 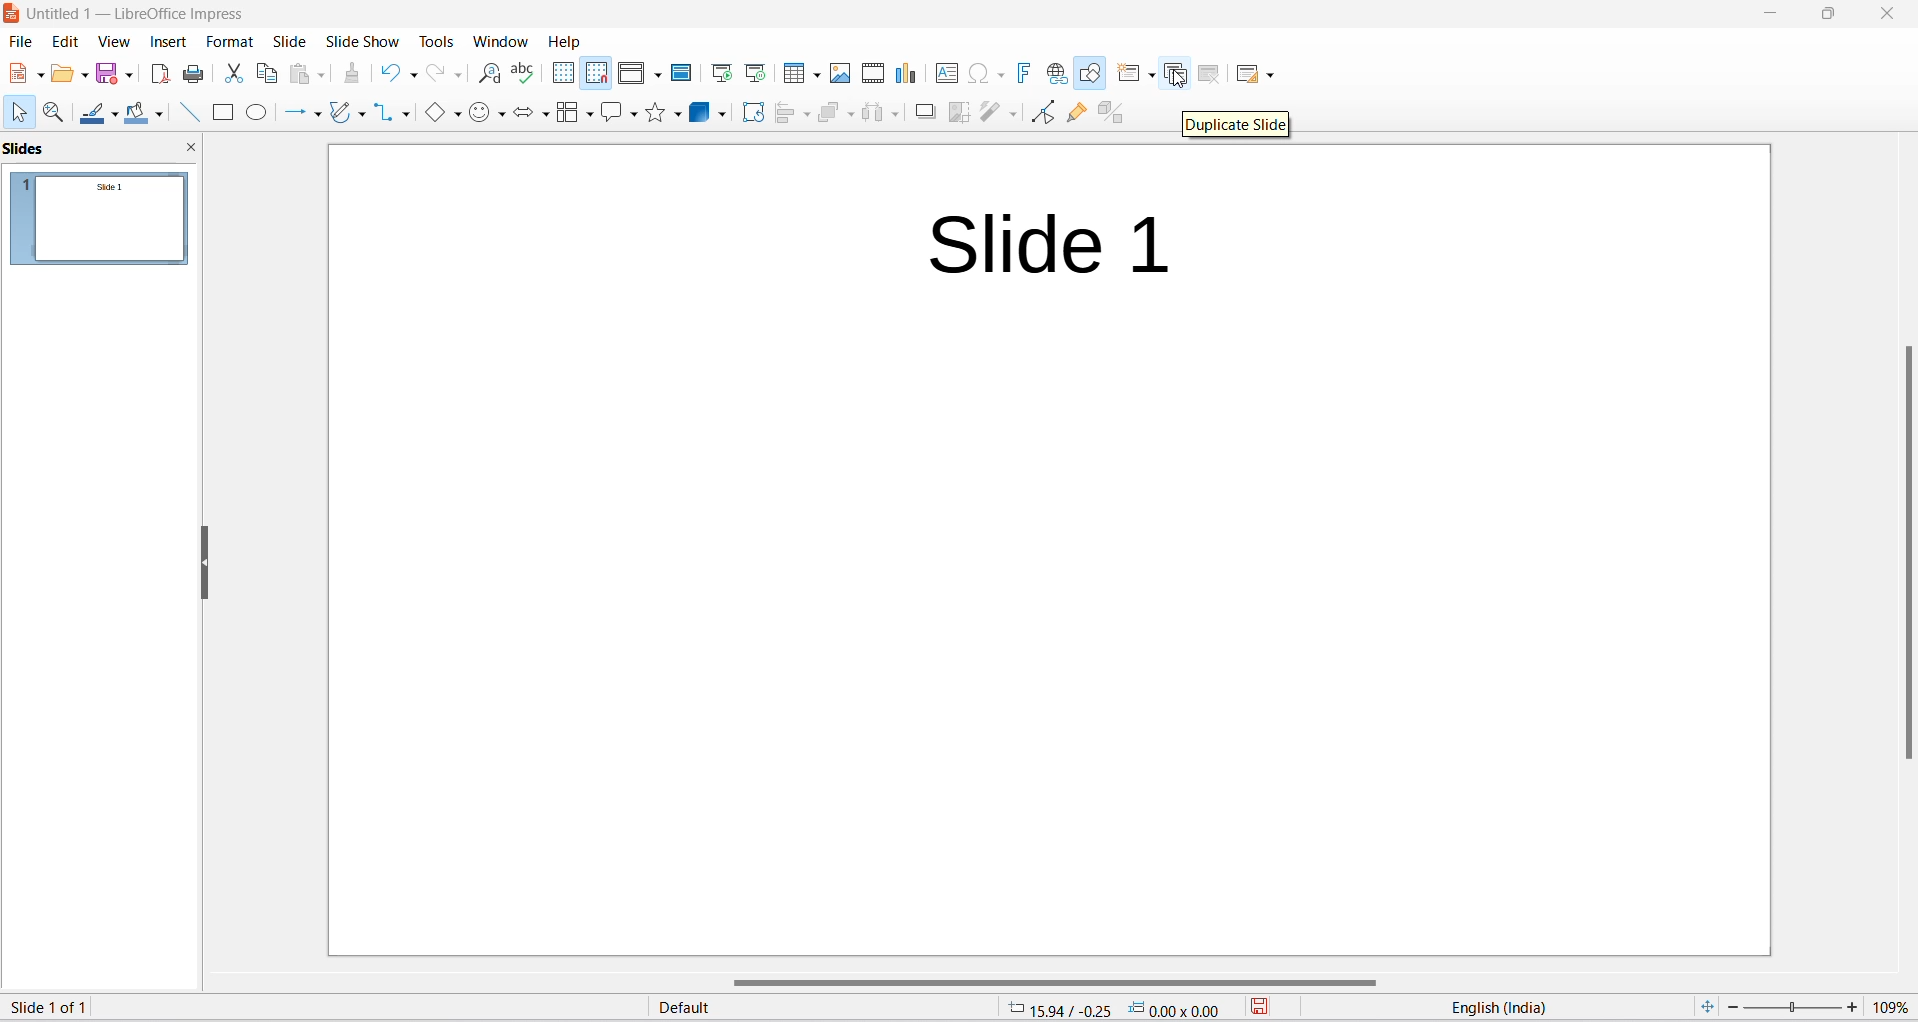 I want to click on hover text "duplicate slide", so click(x=1237, y=122).